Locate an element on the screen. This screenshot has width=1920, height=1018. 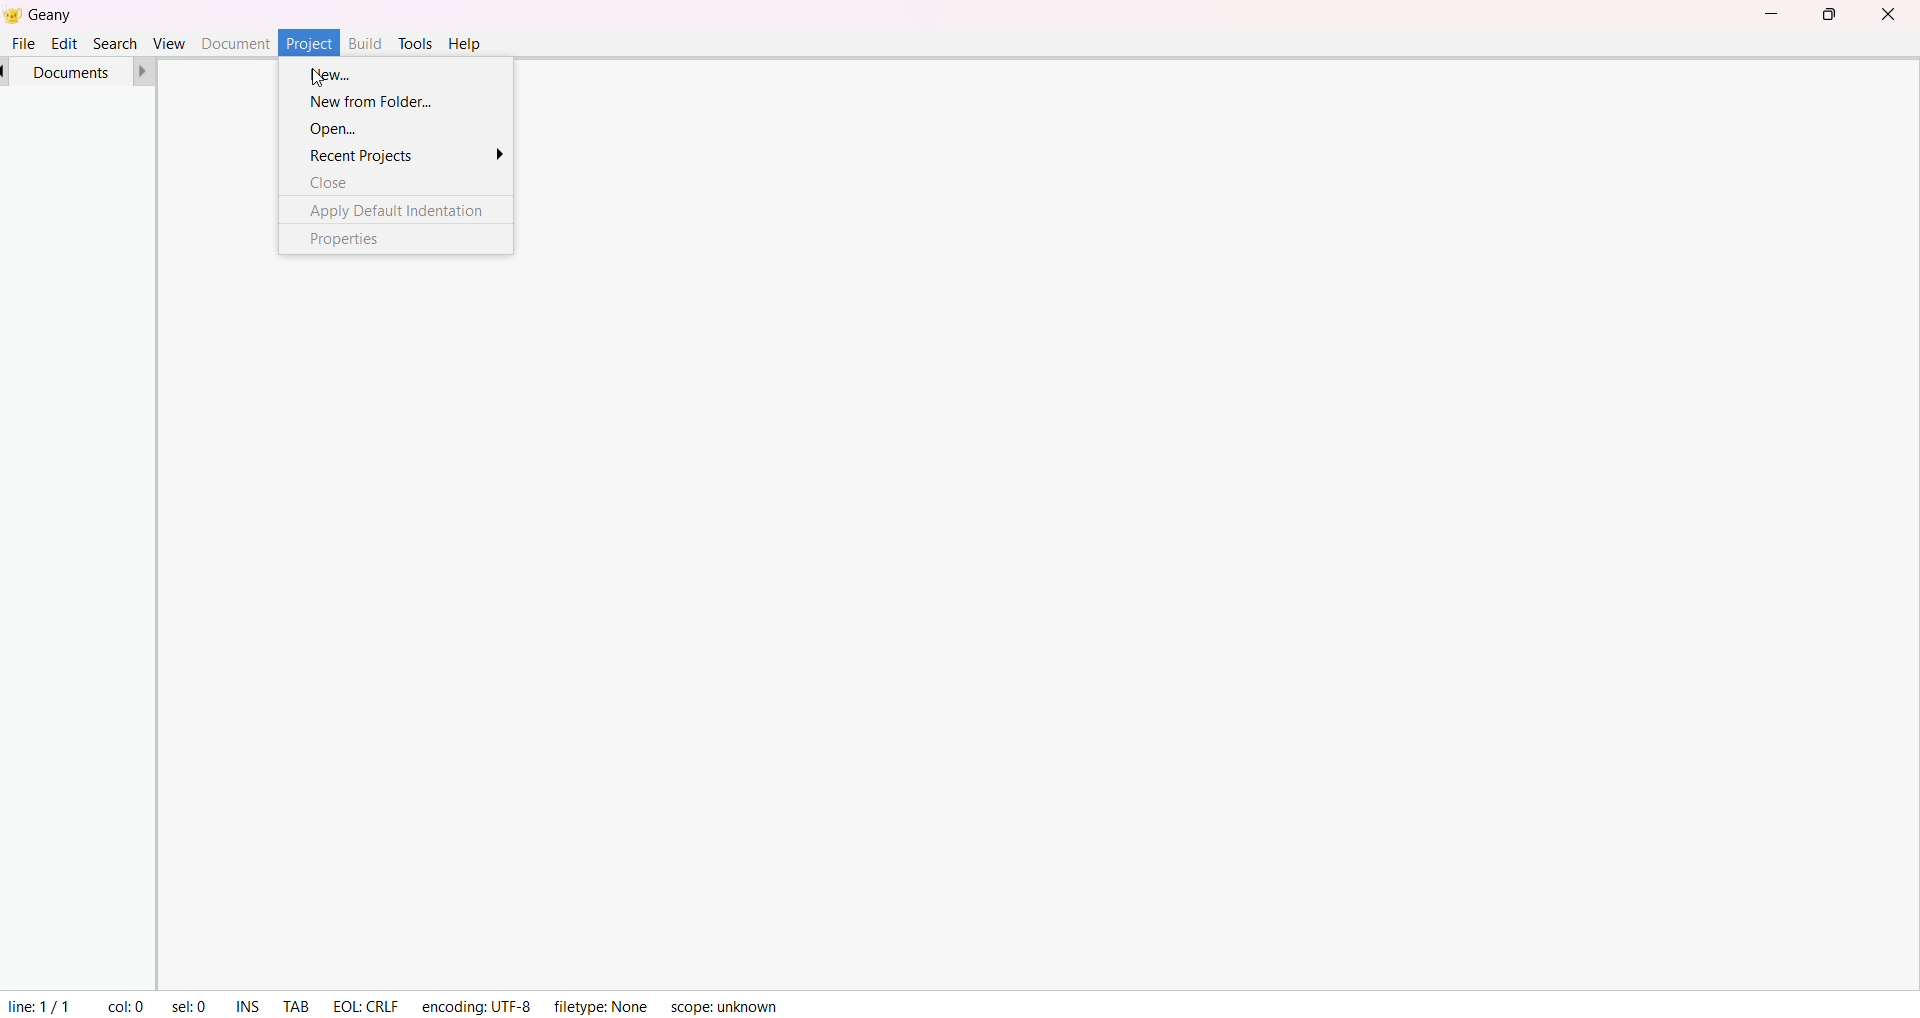
project manager is located at coordinates (72, 537).